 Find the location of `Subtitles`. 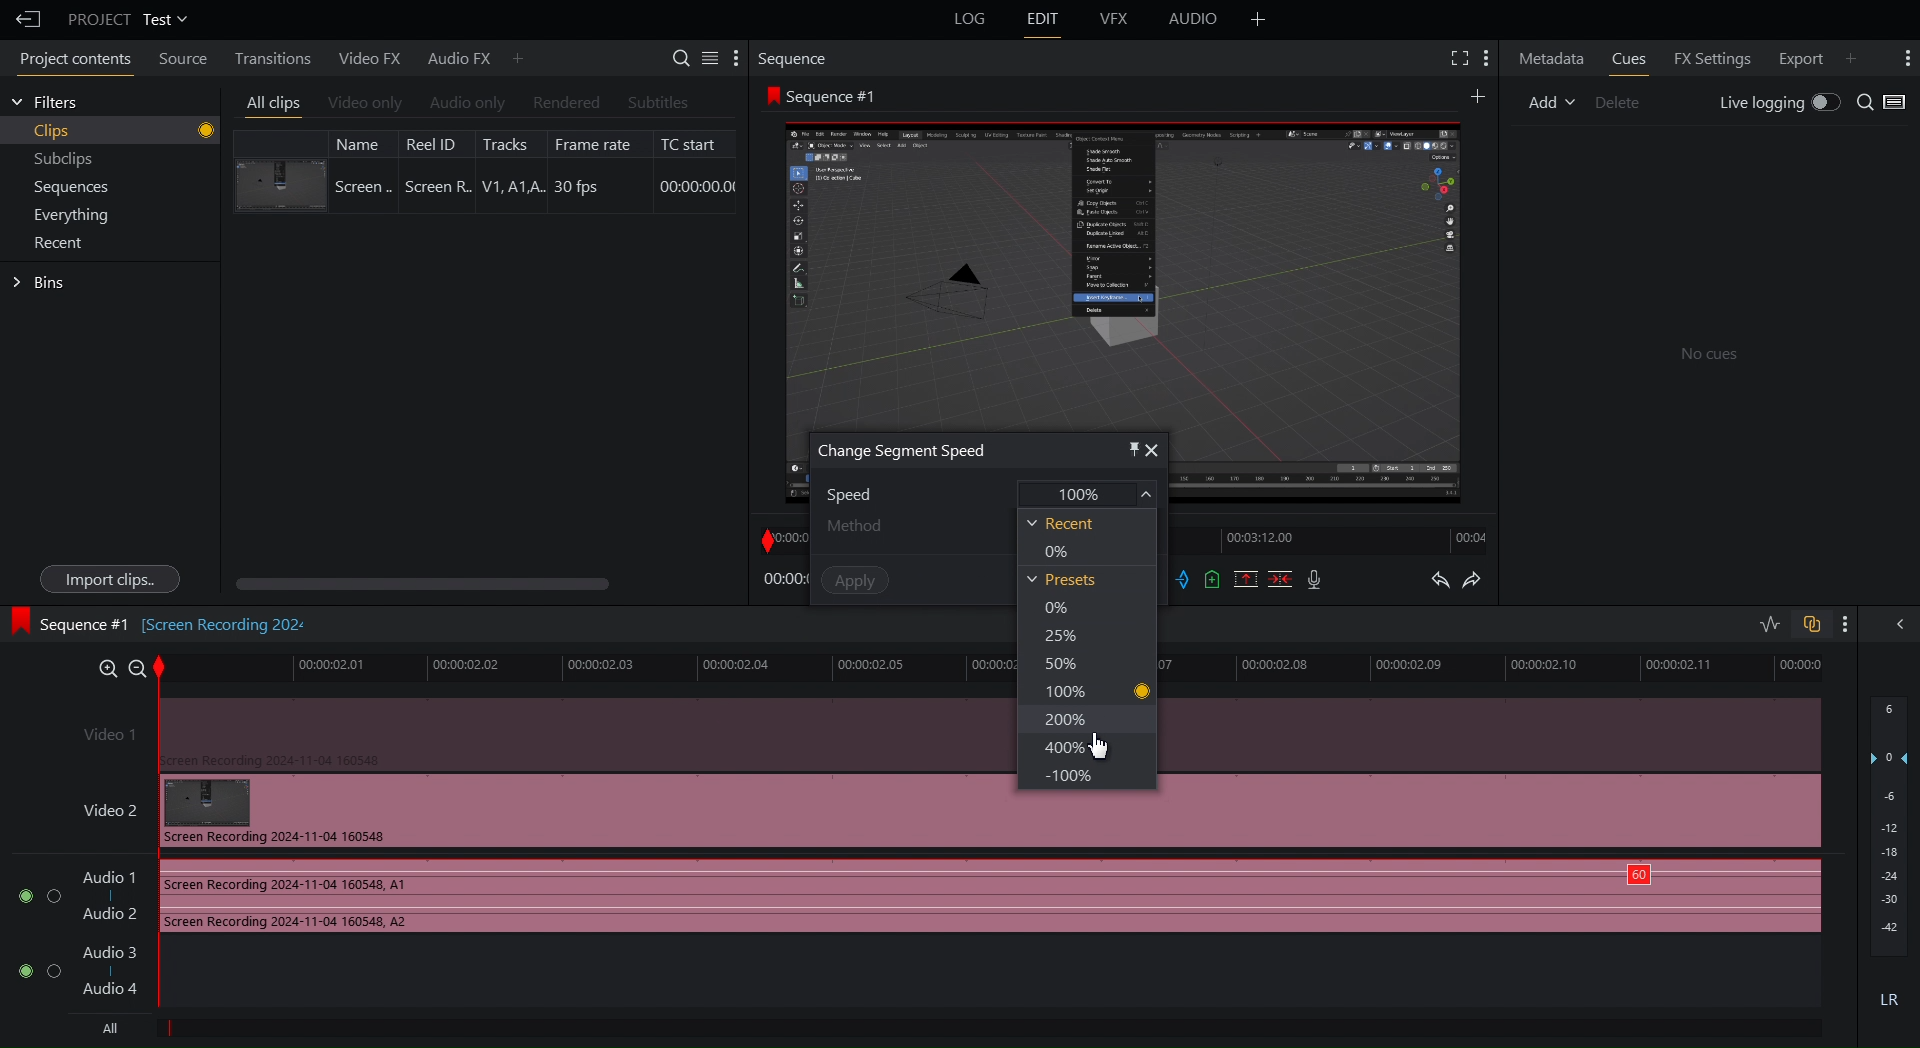

Subtitles is located at coordinates (659, 102).